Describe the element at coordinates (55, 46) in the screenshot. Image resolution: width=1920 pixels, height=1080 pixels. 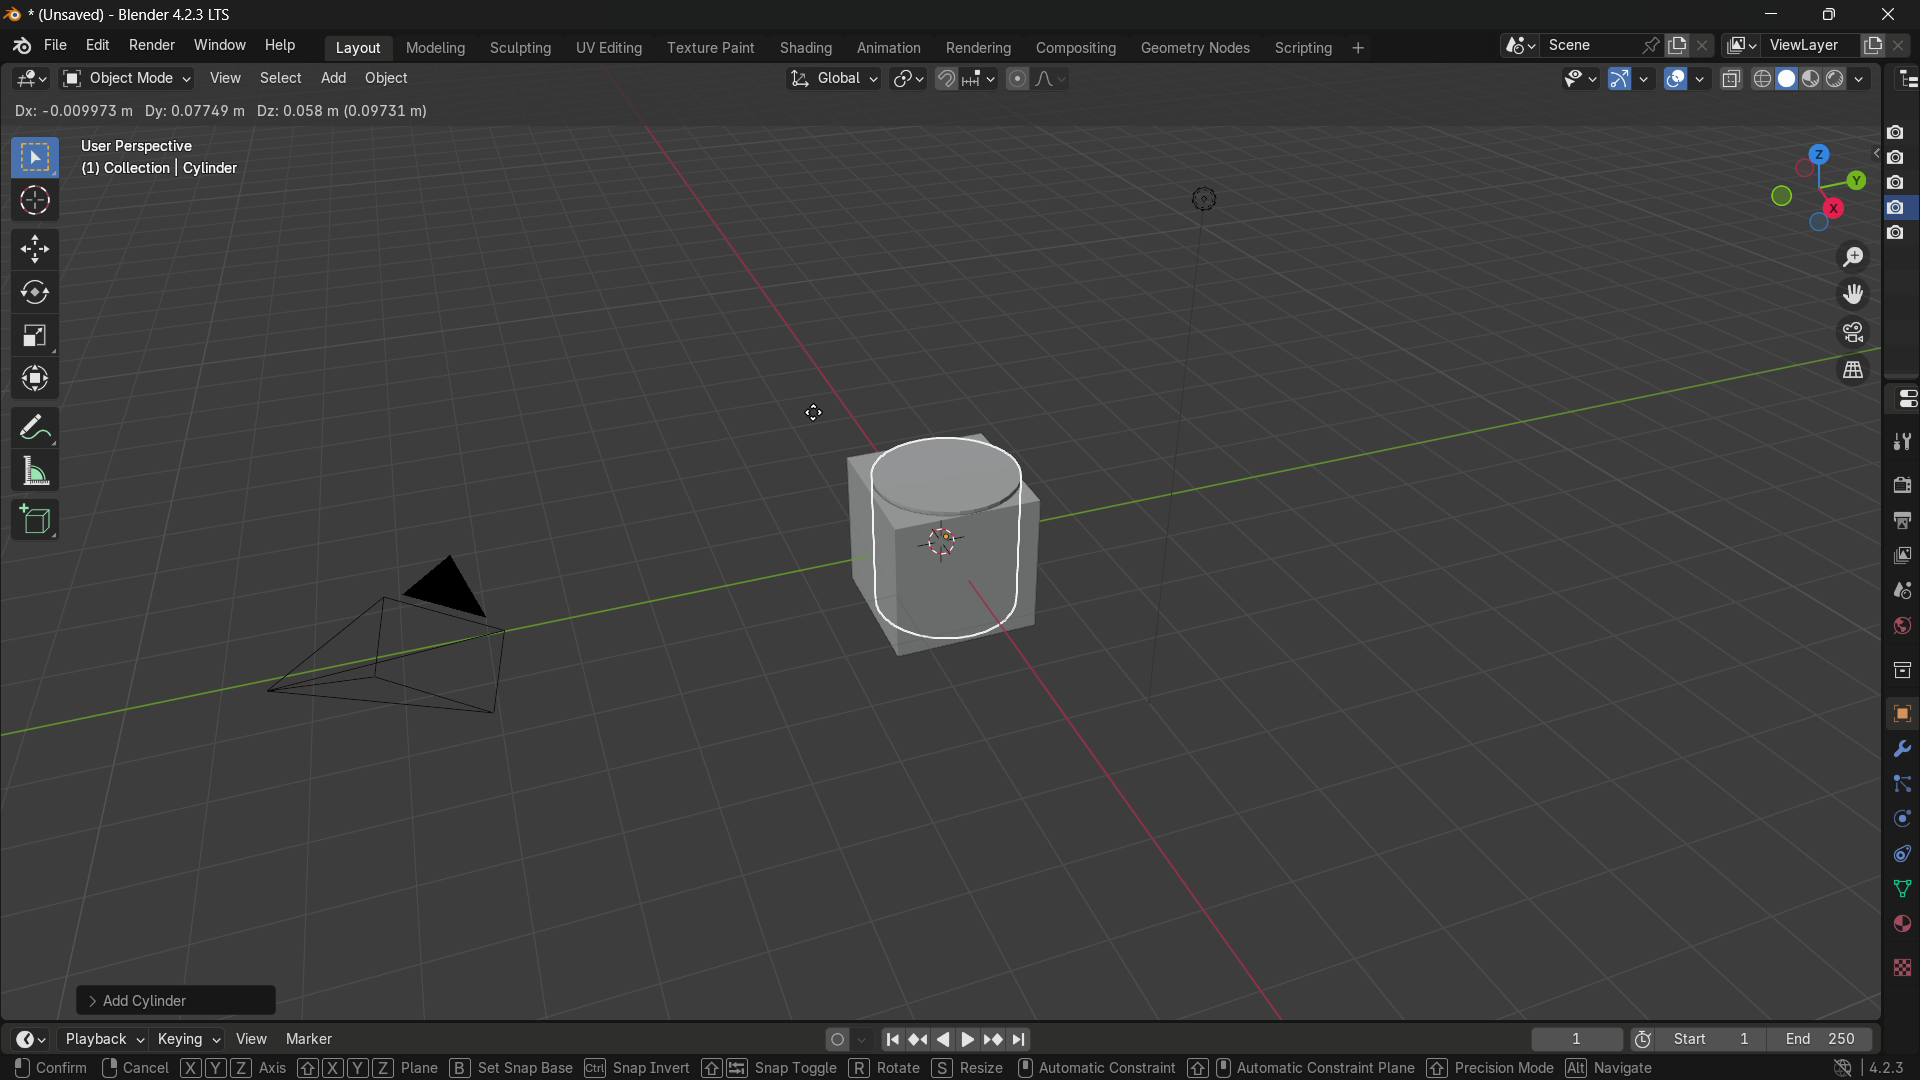
I see `file menu` at that location.